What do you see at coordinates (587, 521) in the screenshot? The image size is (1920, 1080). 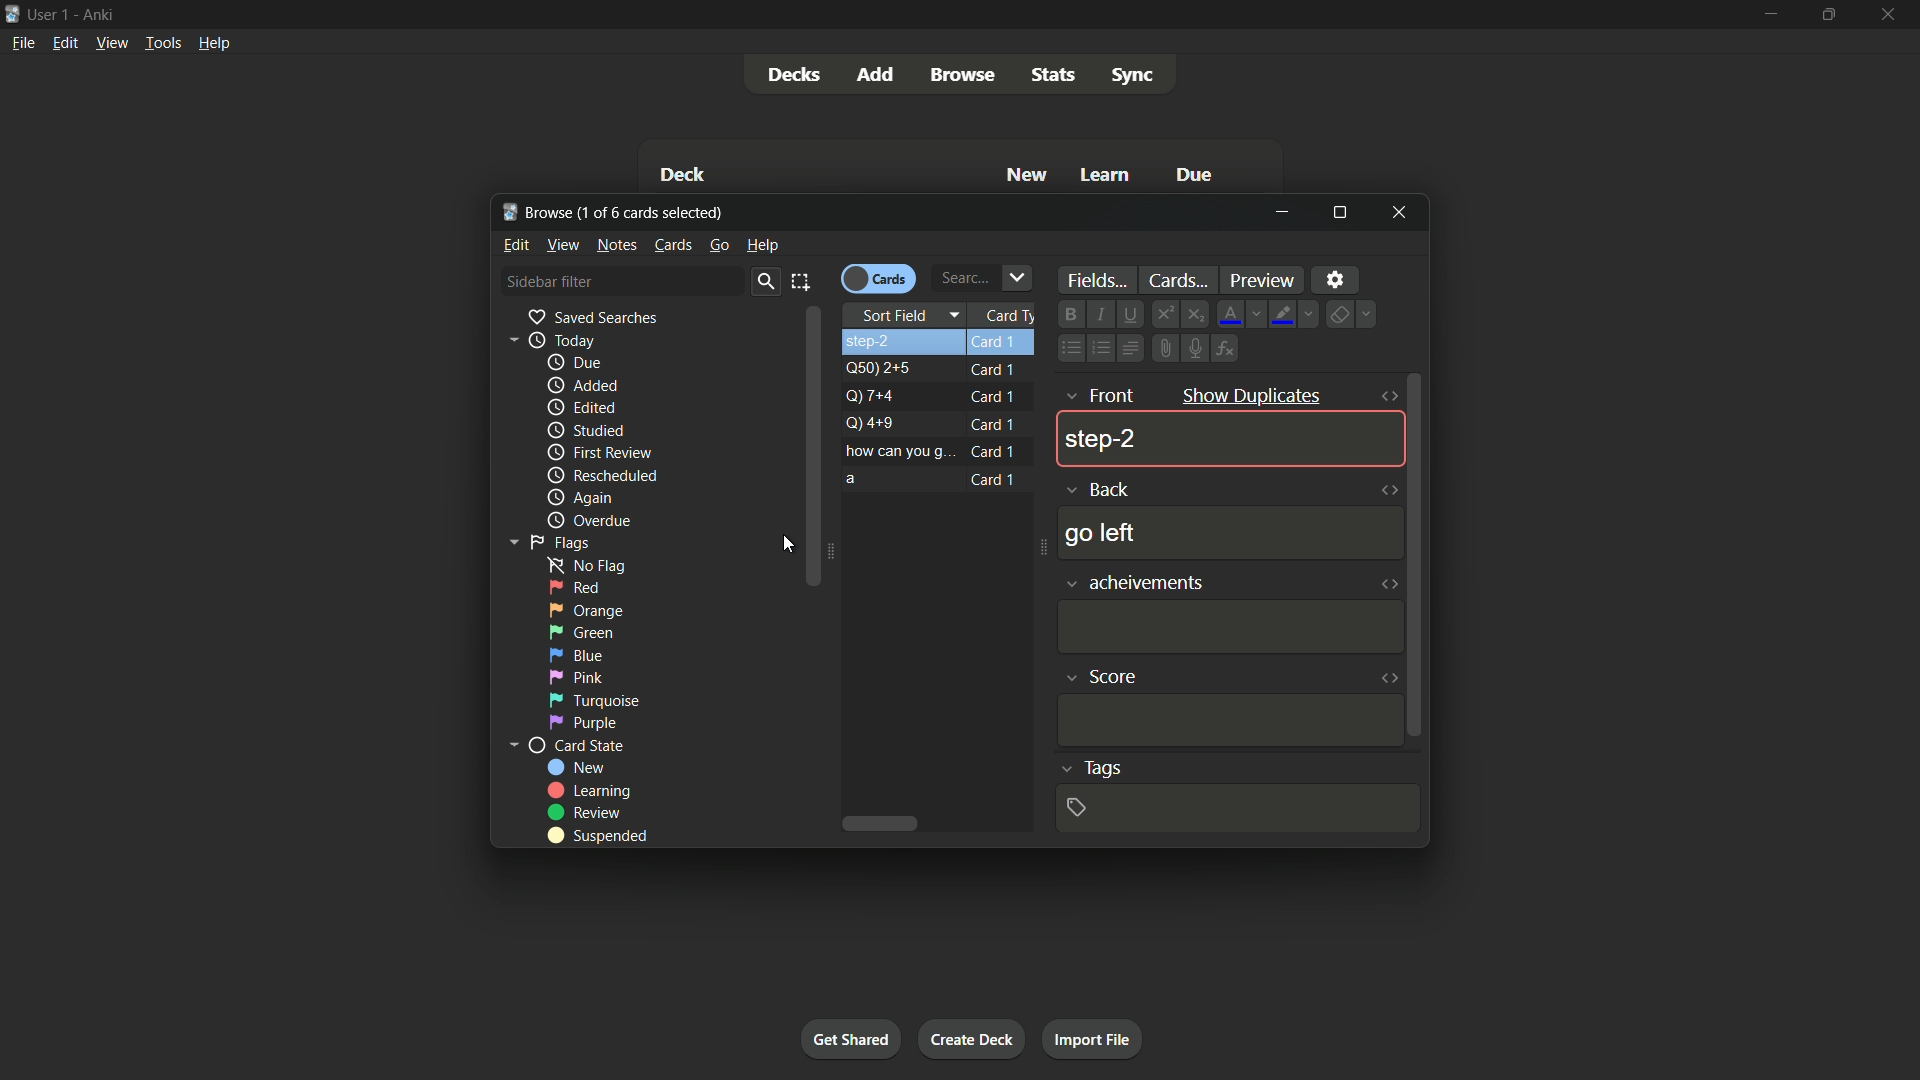 I see `Overdue` at bounding box center [587, 521].